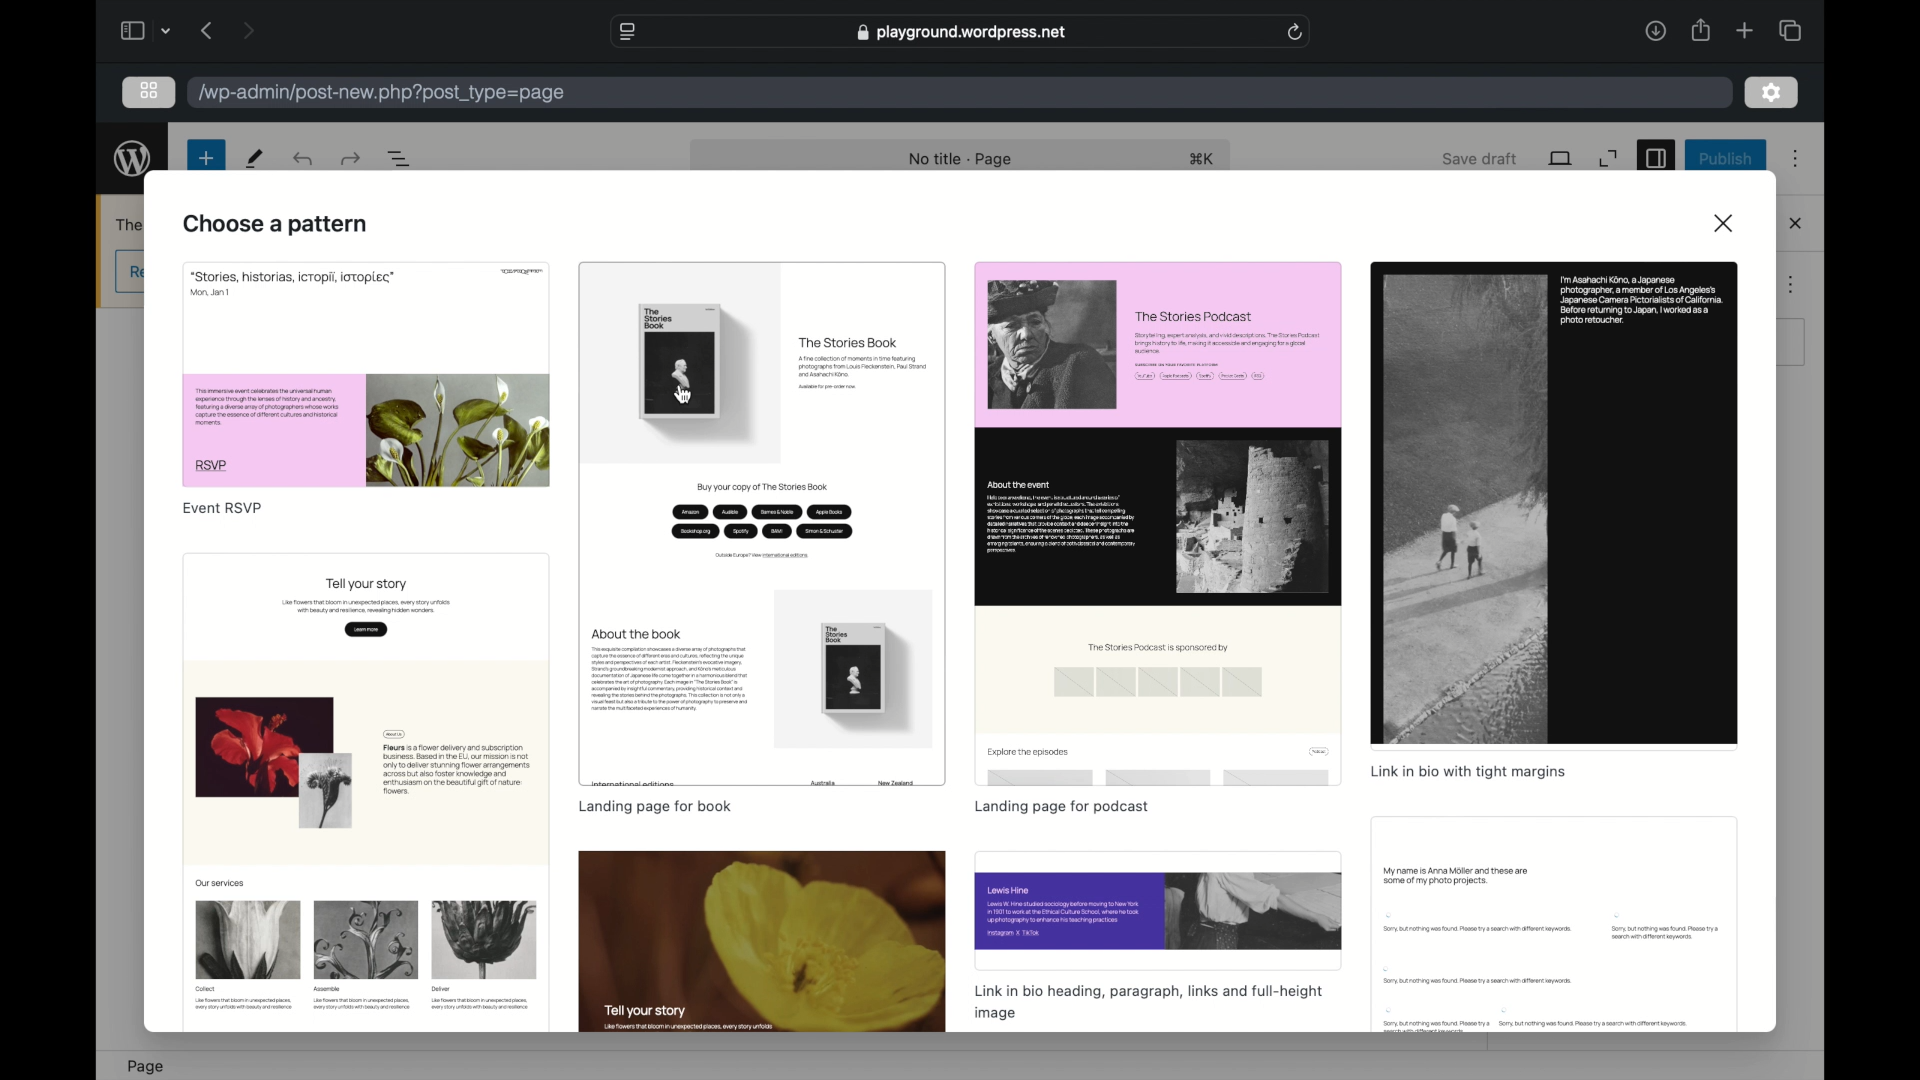 Image resolution: width=1920 pixels, height=1080 pixels. Describe the element at coordinates (1554, 926) in the screenshot. I see `obscure preview` at that location.